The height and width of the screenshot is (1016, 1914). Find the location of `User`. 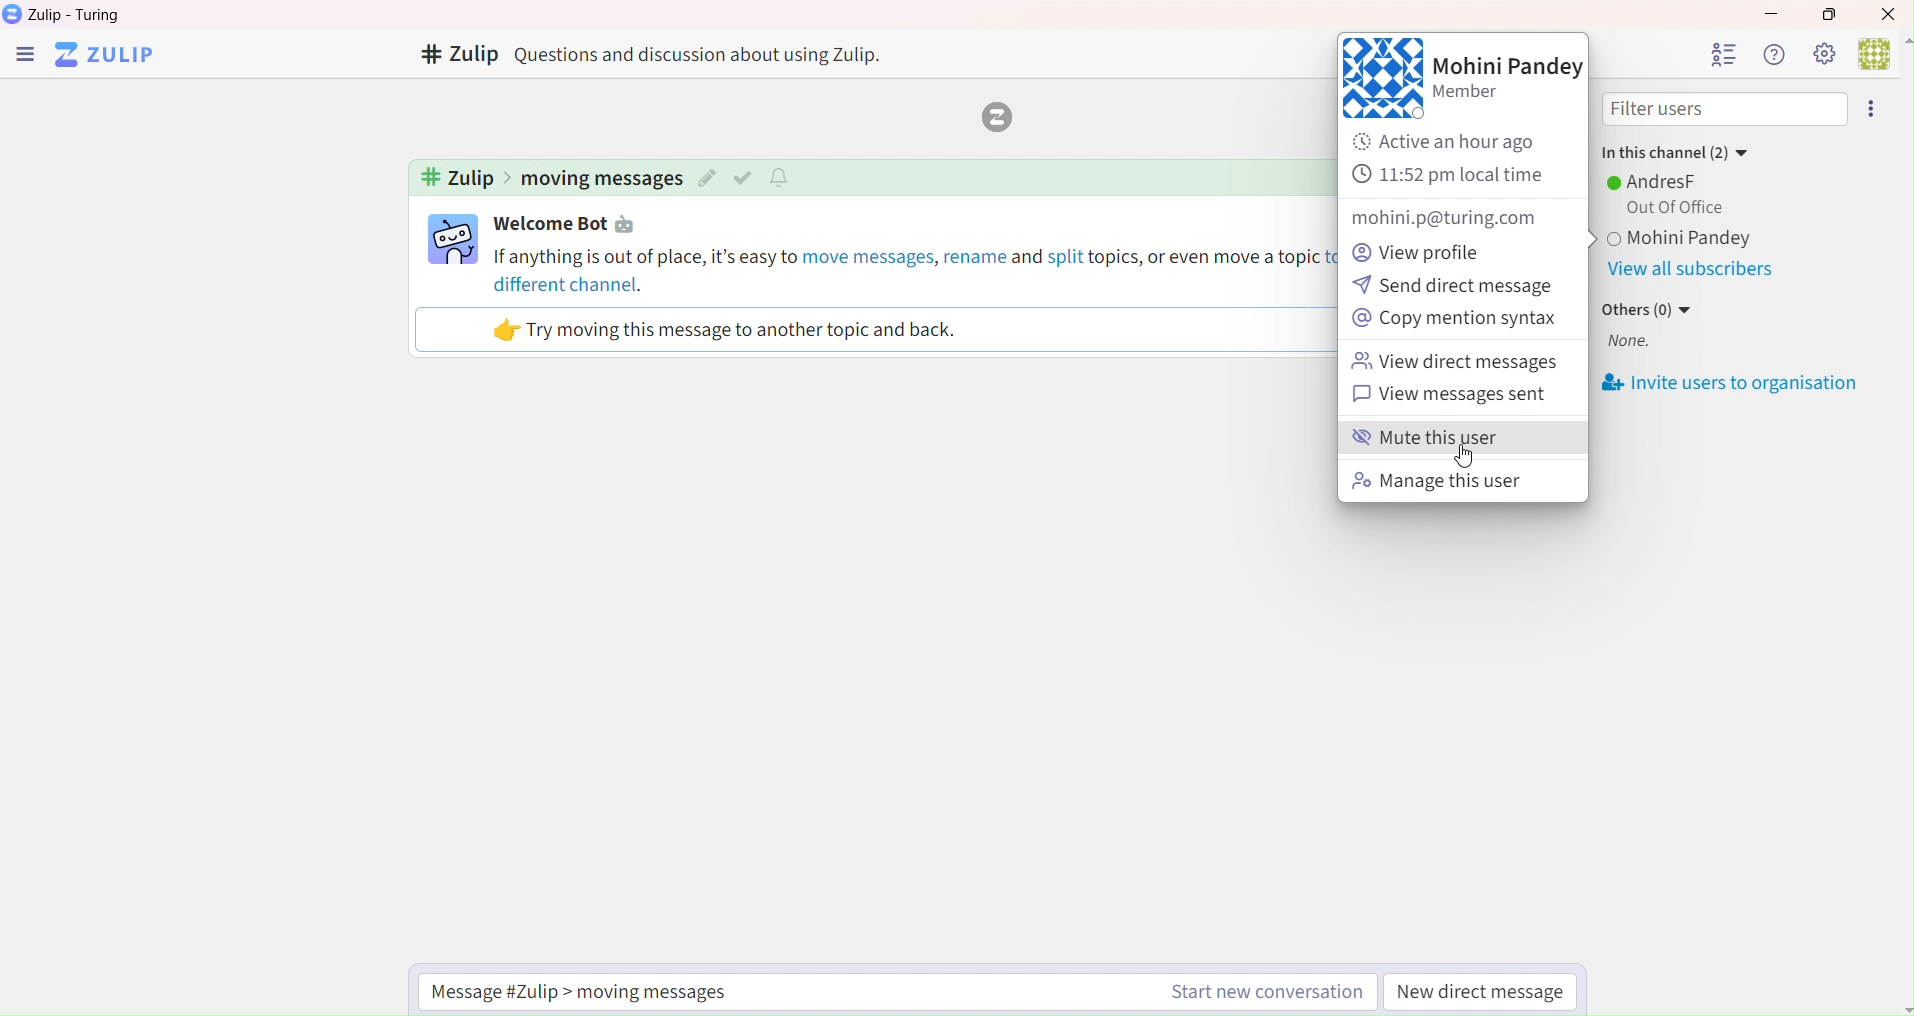

User is located at coordinates (1883, 52).